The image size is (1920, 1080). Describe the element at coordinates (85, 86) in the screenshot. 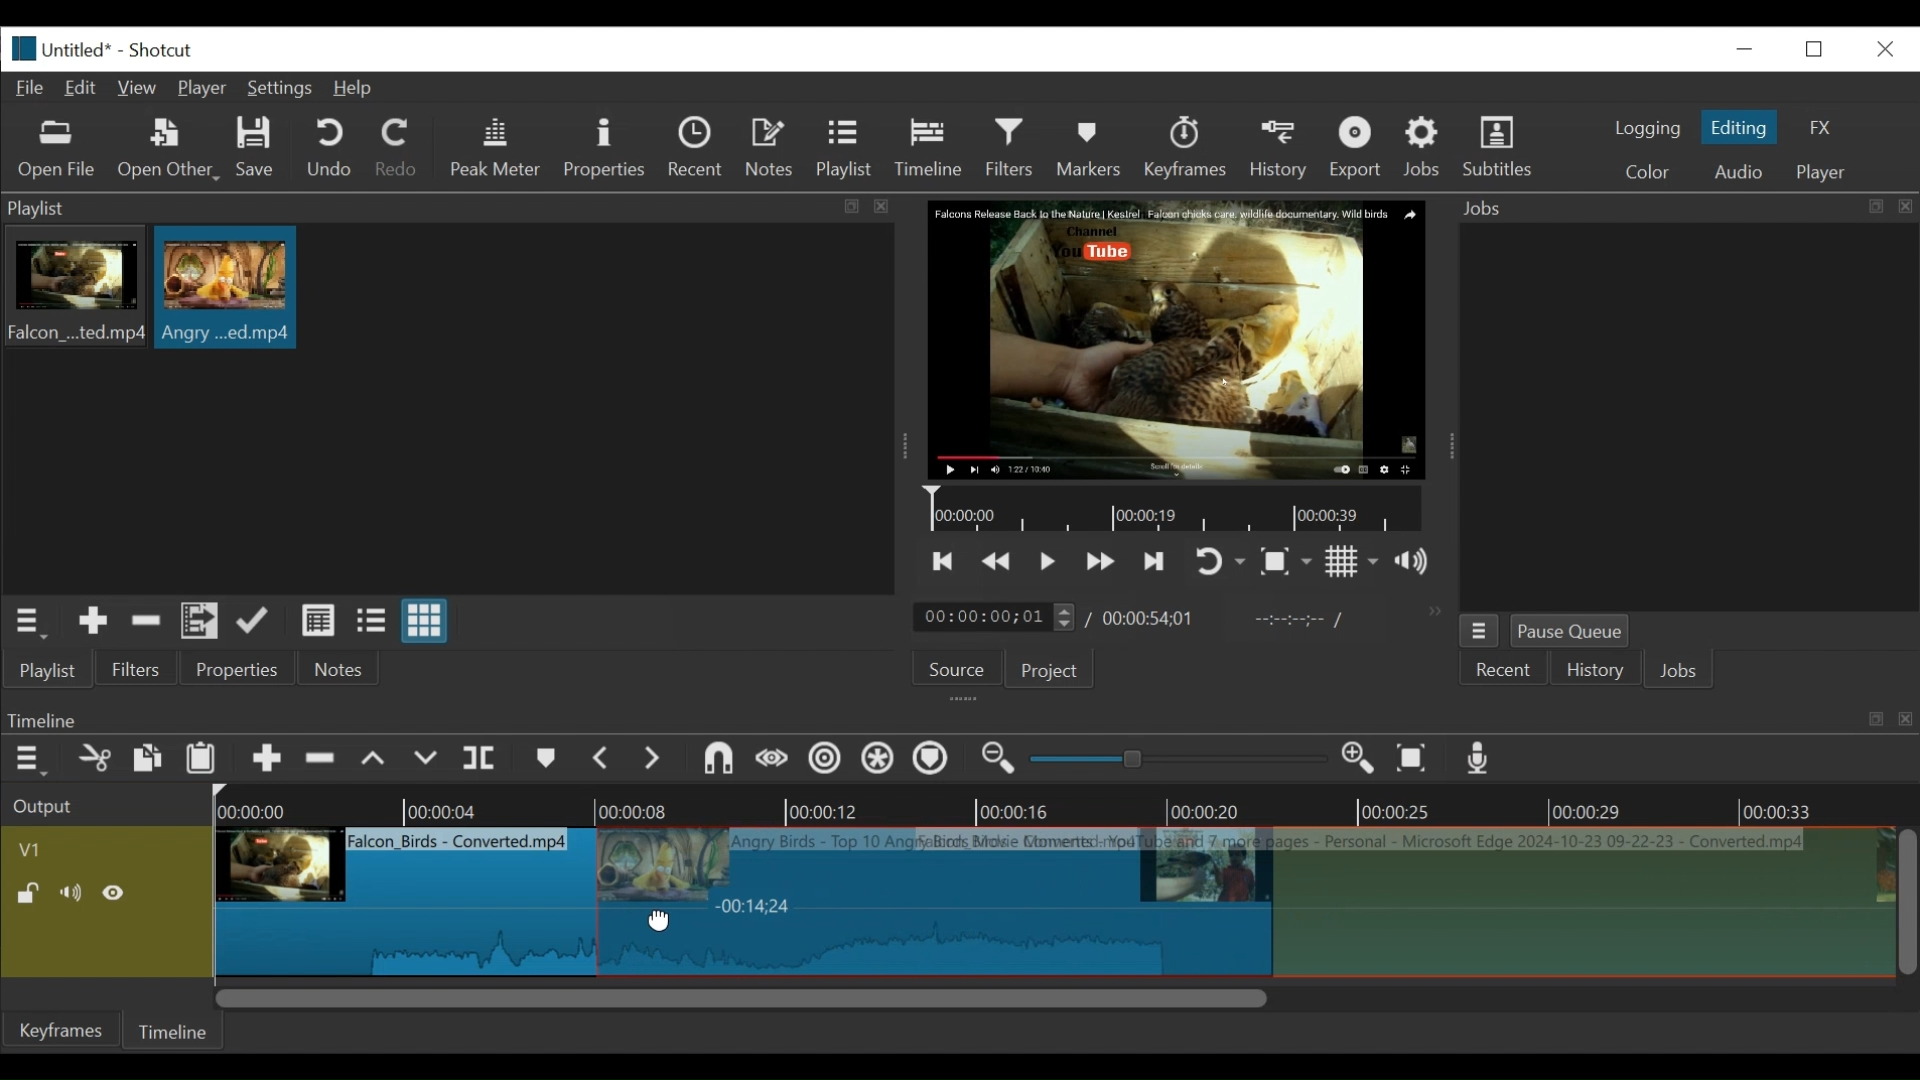

I see `Edit` at that location.